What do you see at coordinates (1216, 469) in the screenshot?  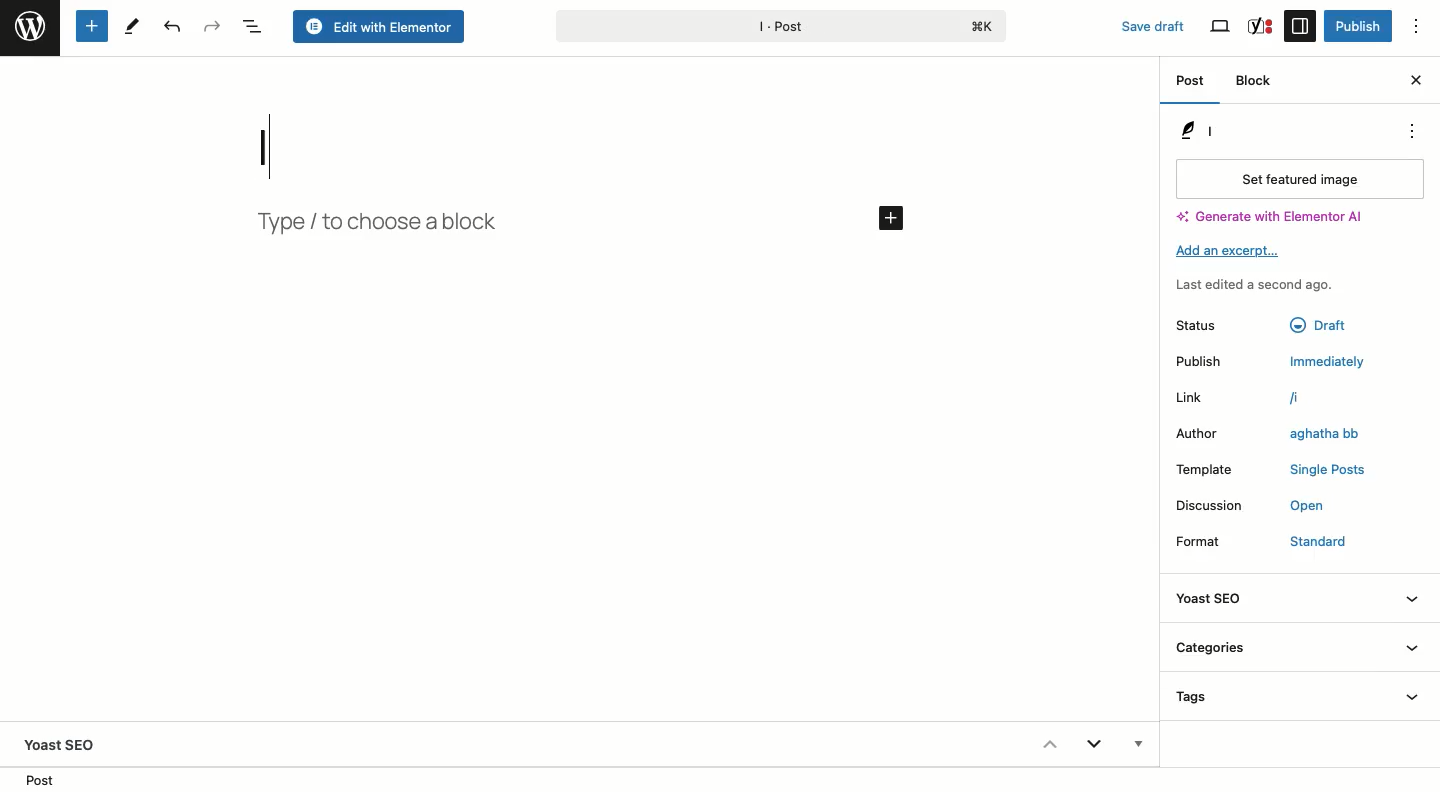 I see `Template` at bounding box center [1216, 469].